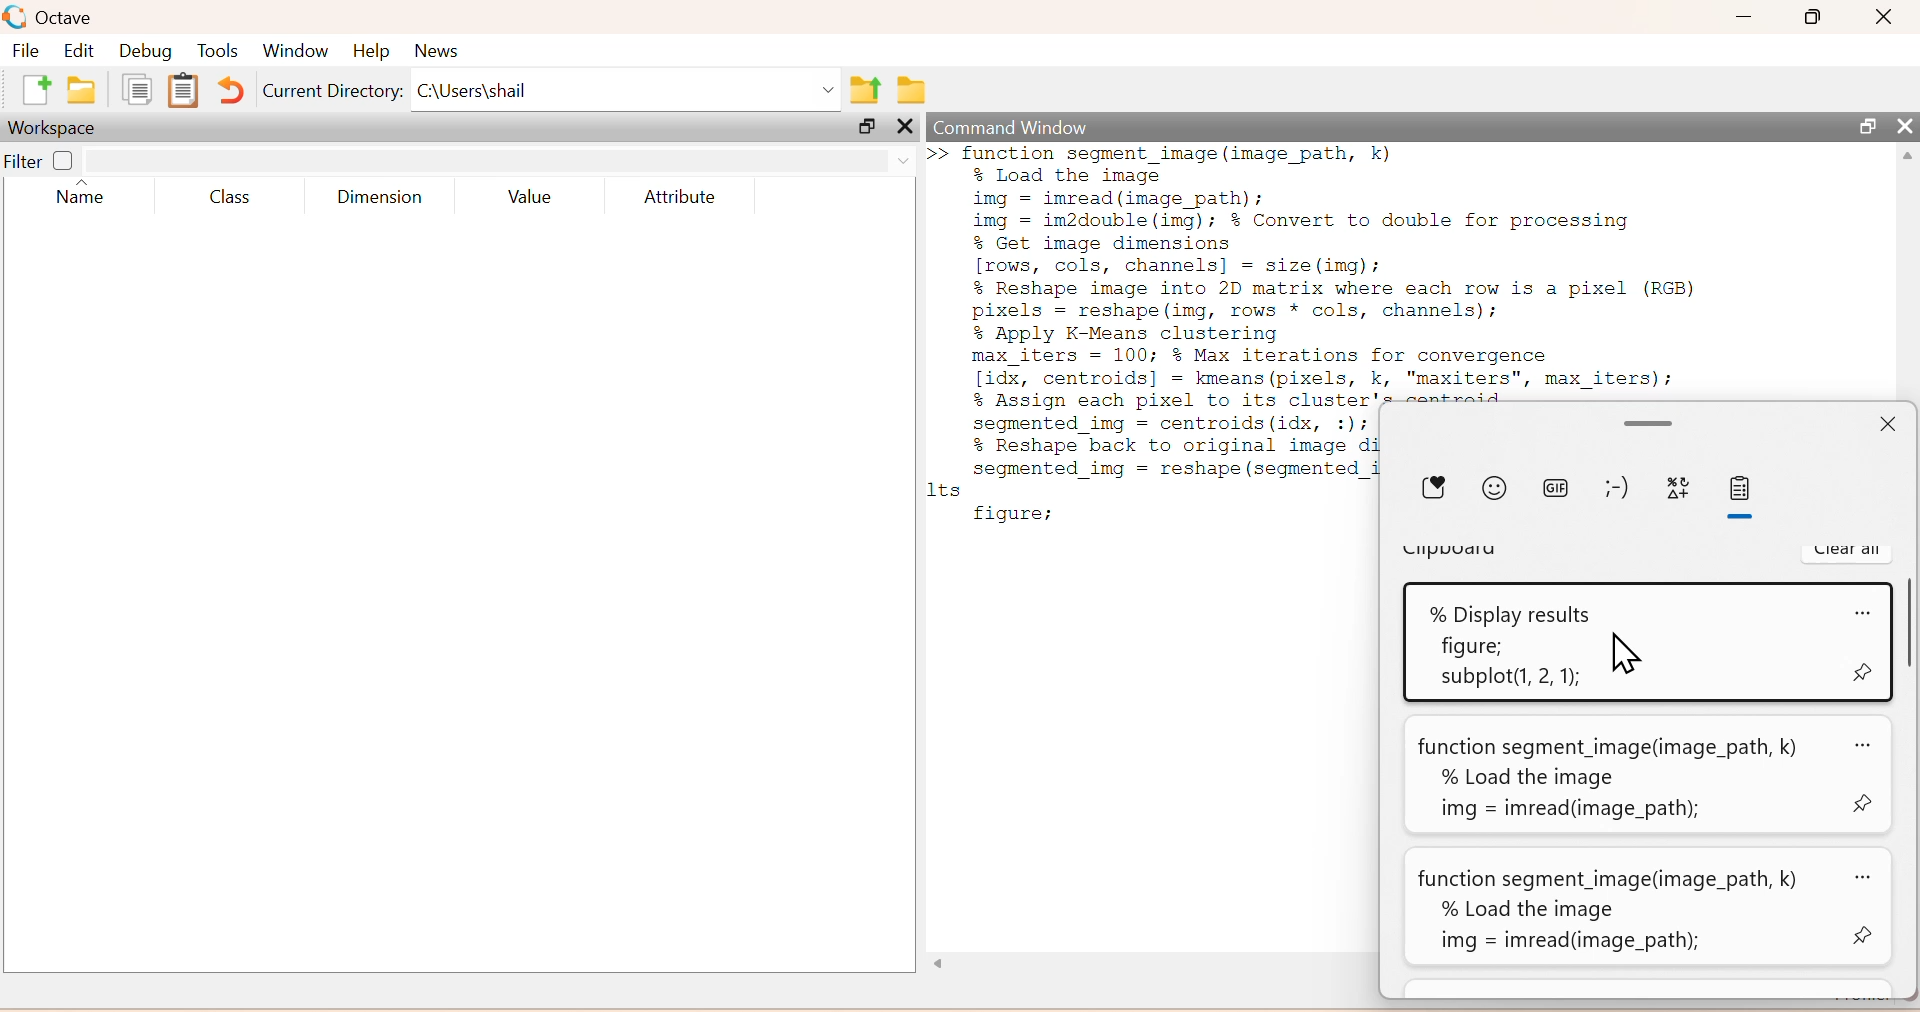 This screenshot has height=1012, width=1920. Describe the element at coordinates (1625, 486) in the screenshot. I see `emoji` at that location.